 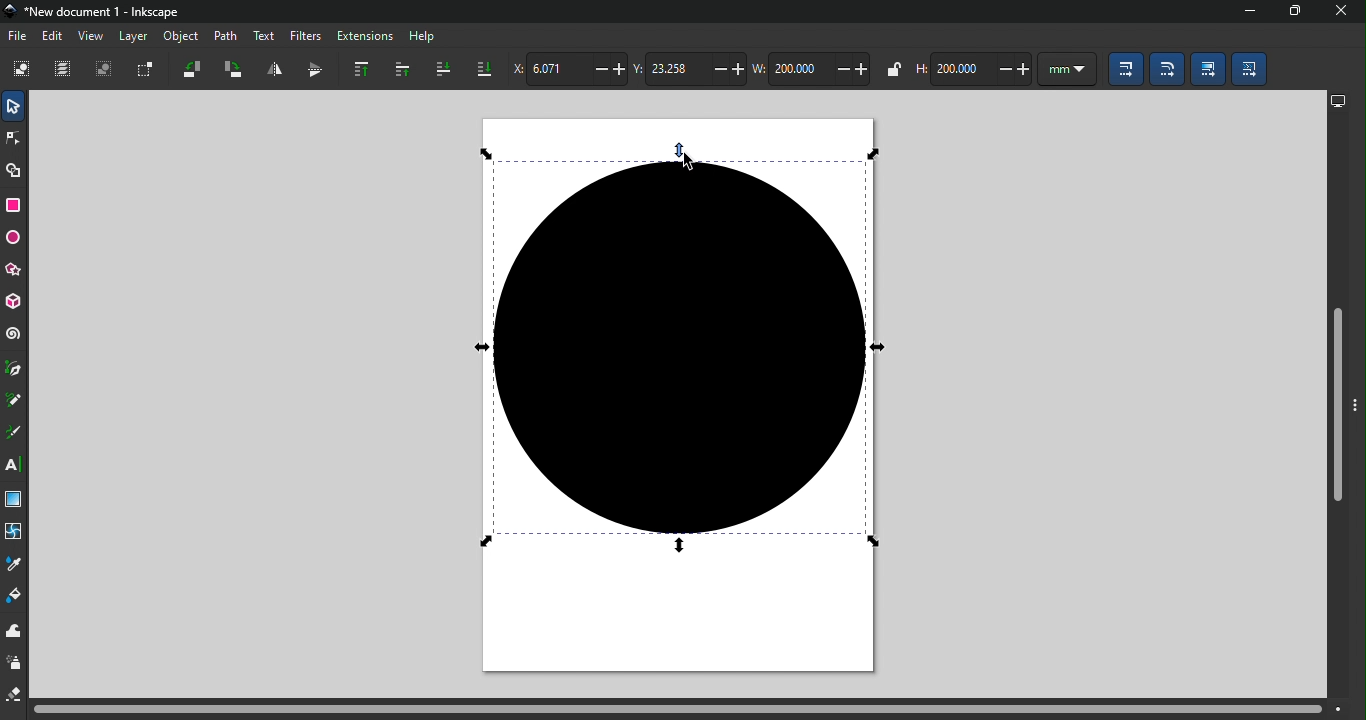 I want to click on when locked, change width and height by same proportion, so click(x=891, y=69).